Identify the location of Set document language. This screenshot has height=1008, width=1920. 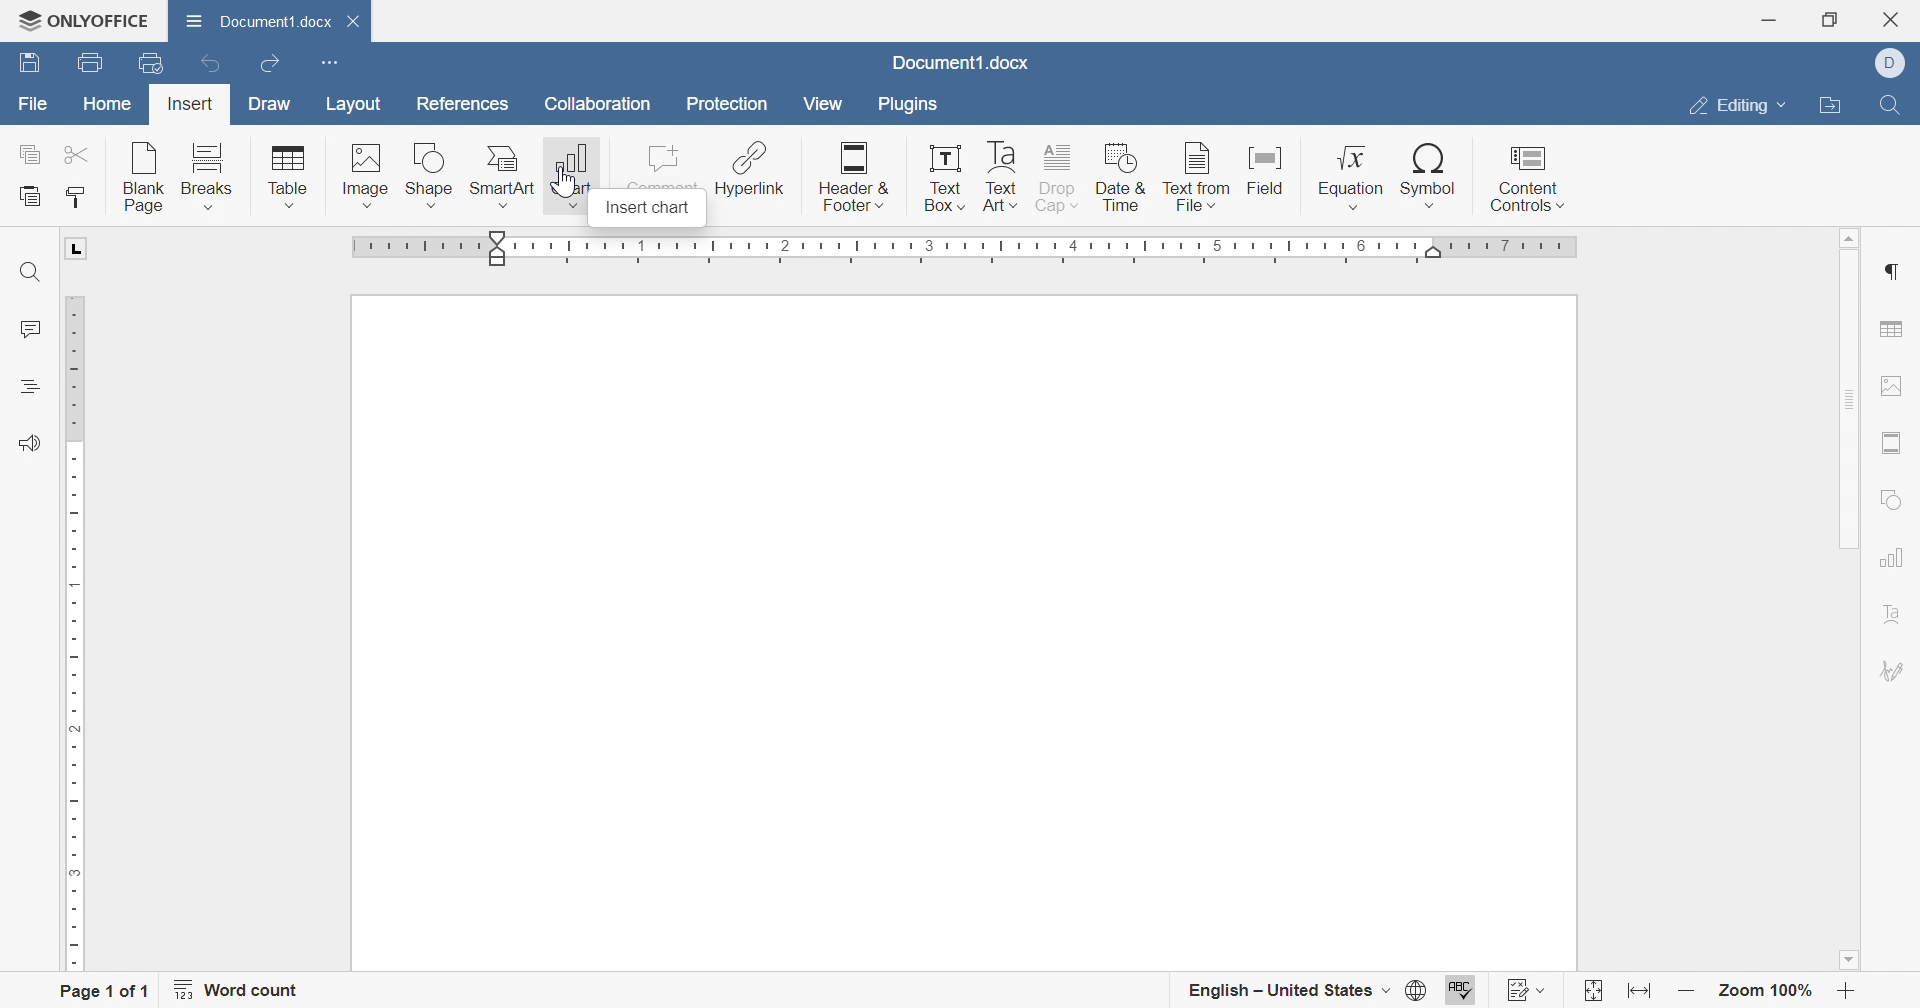
(1417, 989).